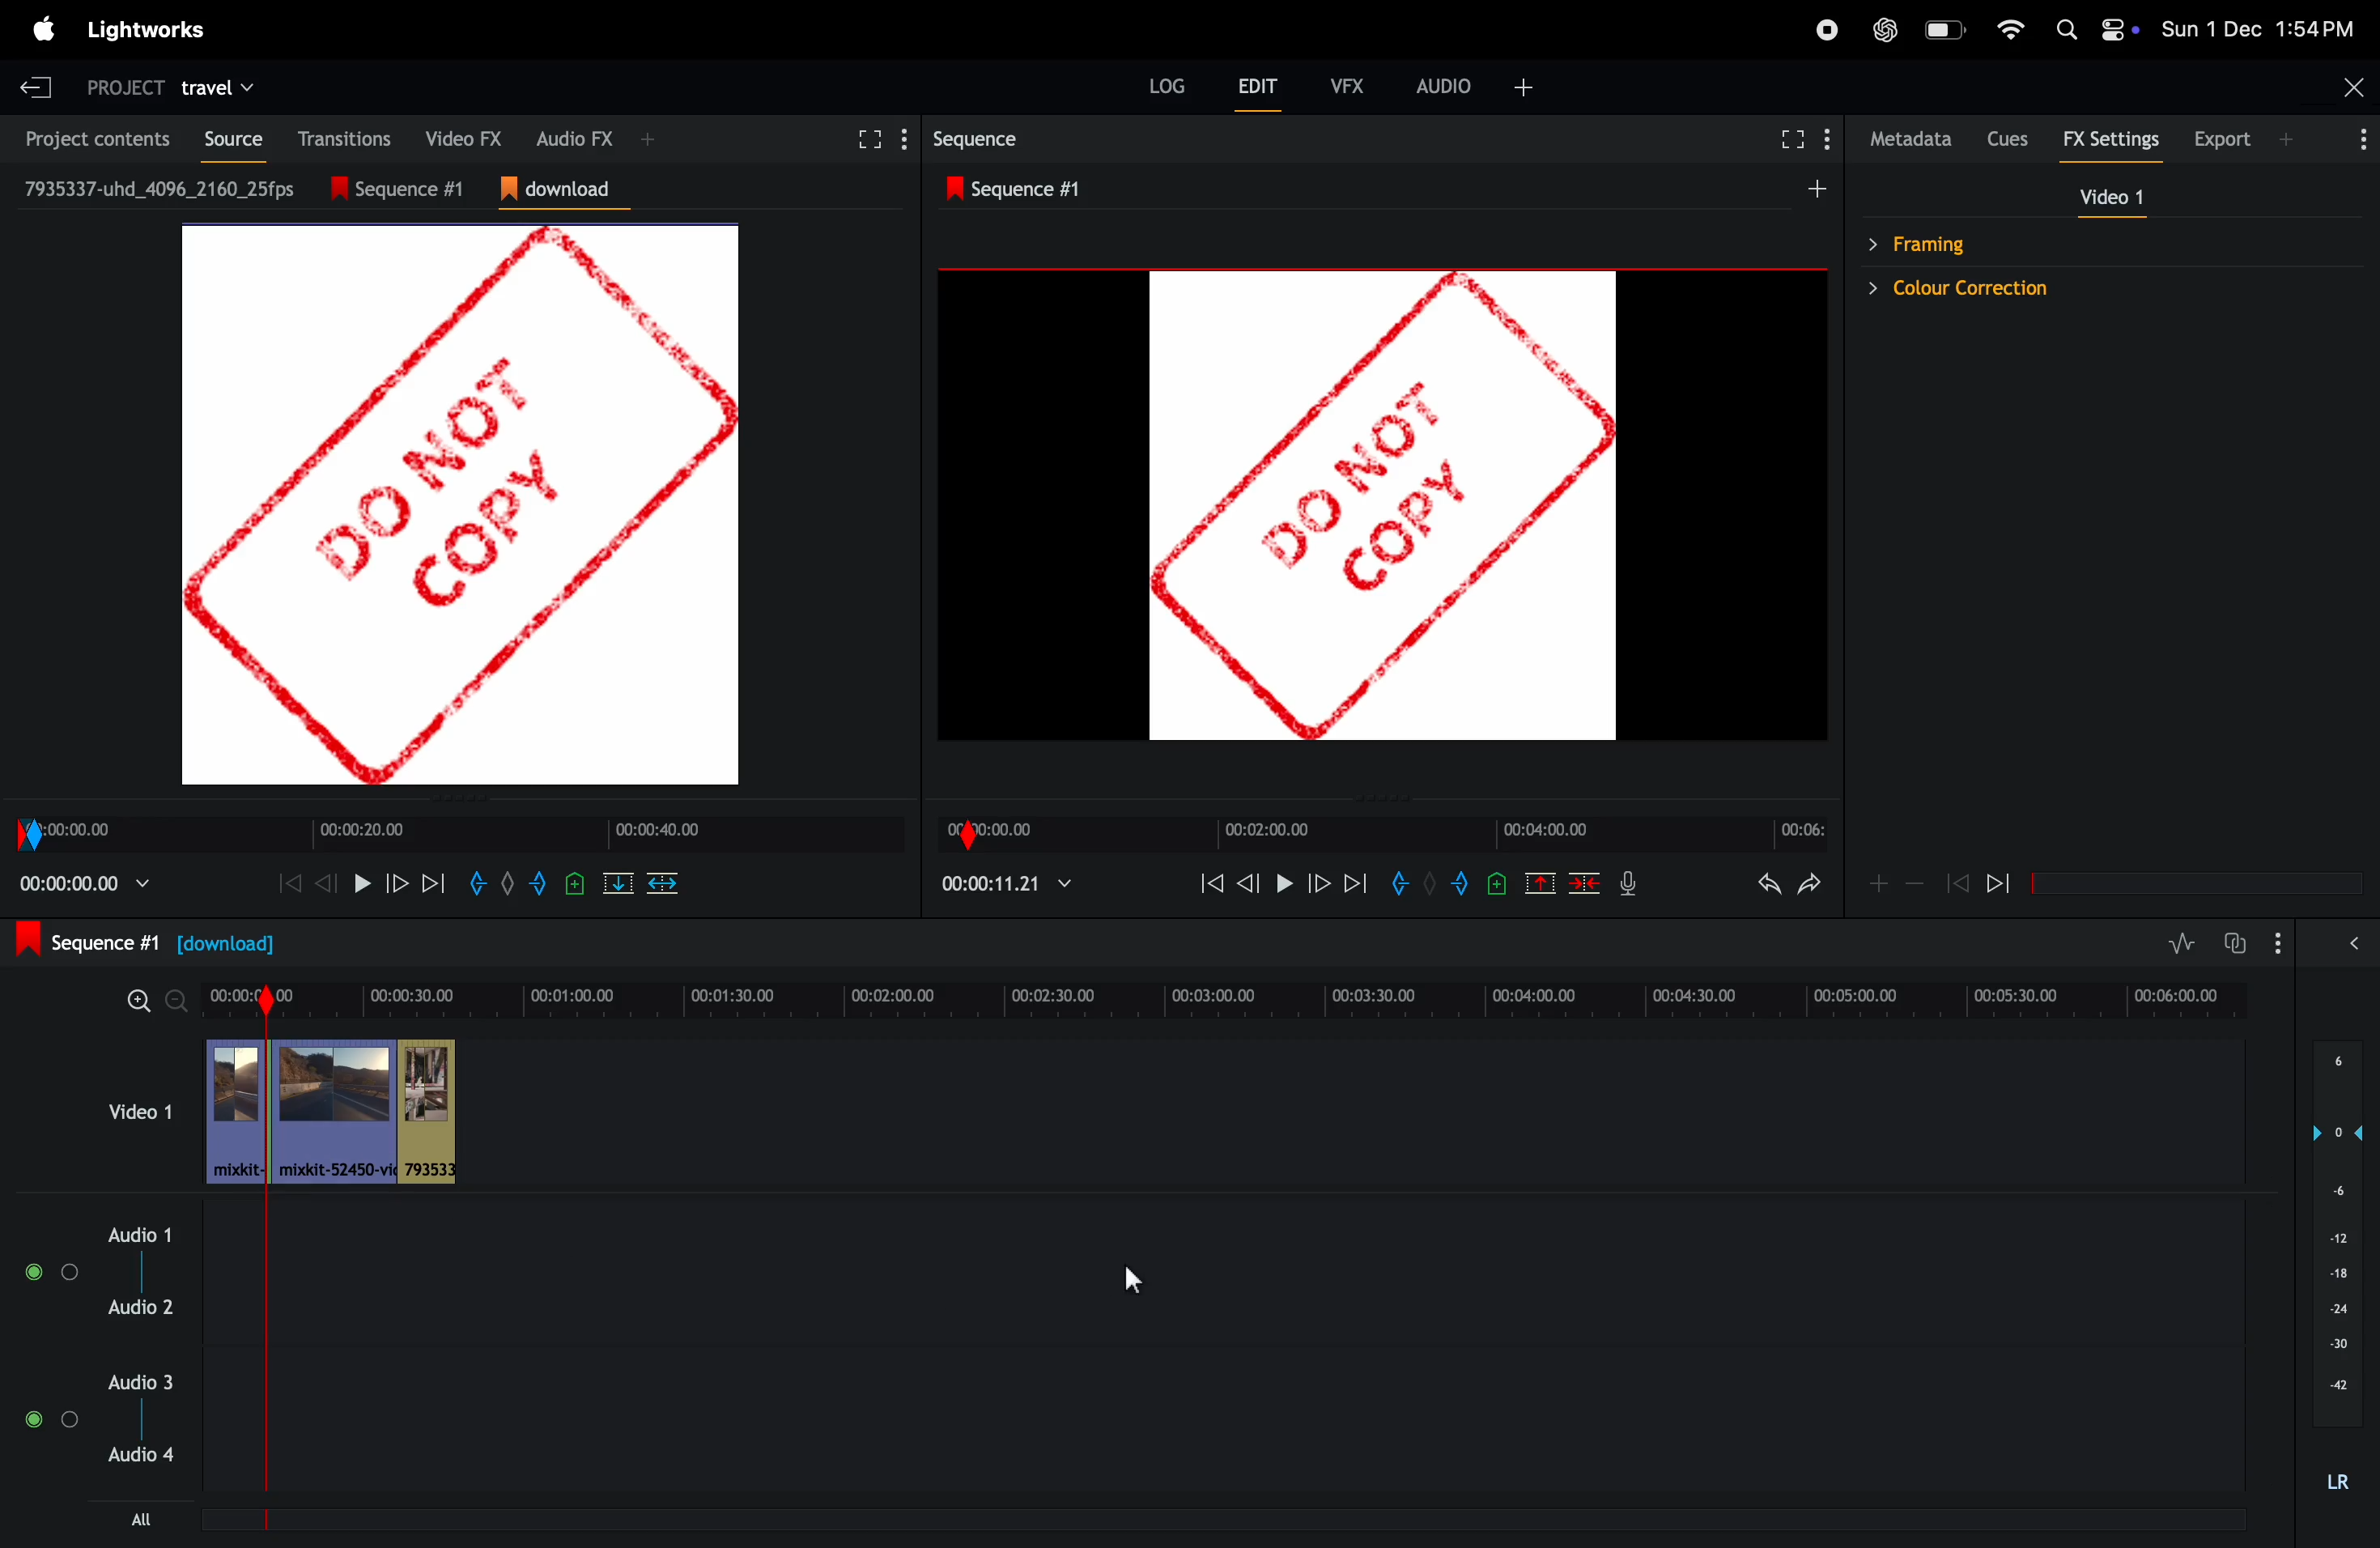 This screenshot has width=2380, height=1548. Describe the element at coordinates (456, 136) in the screenshot. I see `video fx` at that location.